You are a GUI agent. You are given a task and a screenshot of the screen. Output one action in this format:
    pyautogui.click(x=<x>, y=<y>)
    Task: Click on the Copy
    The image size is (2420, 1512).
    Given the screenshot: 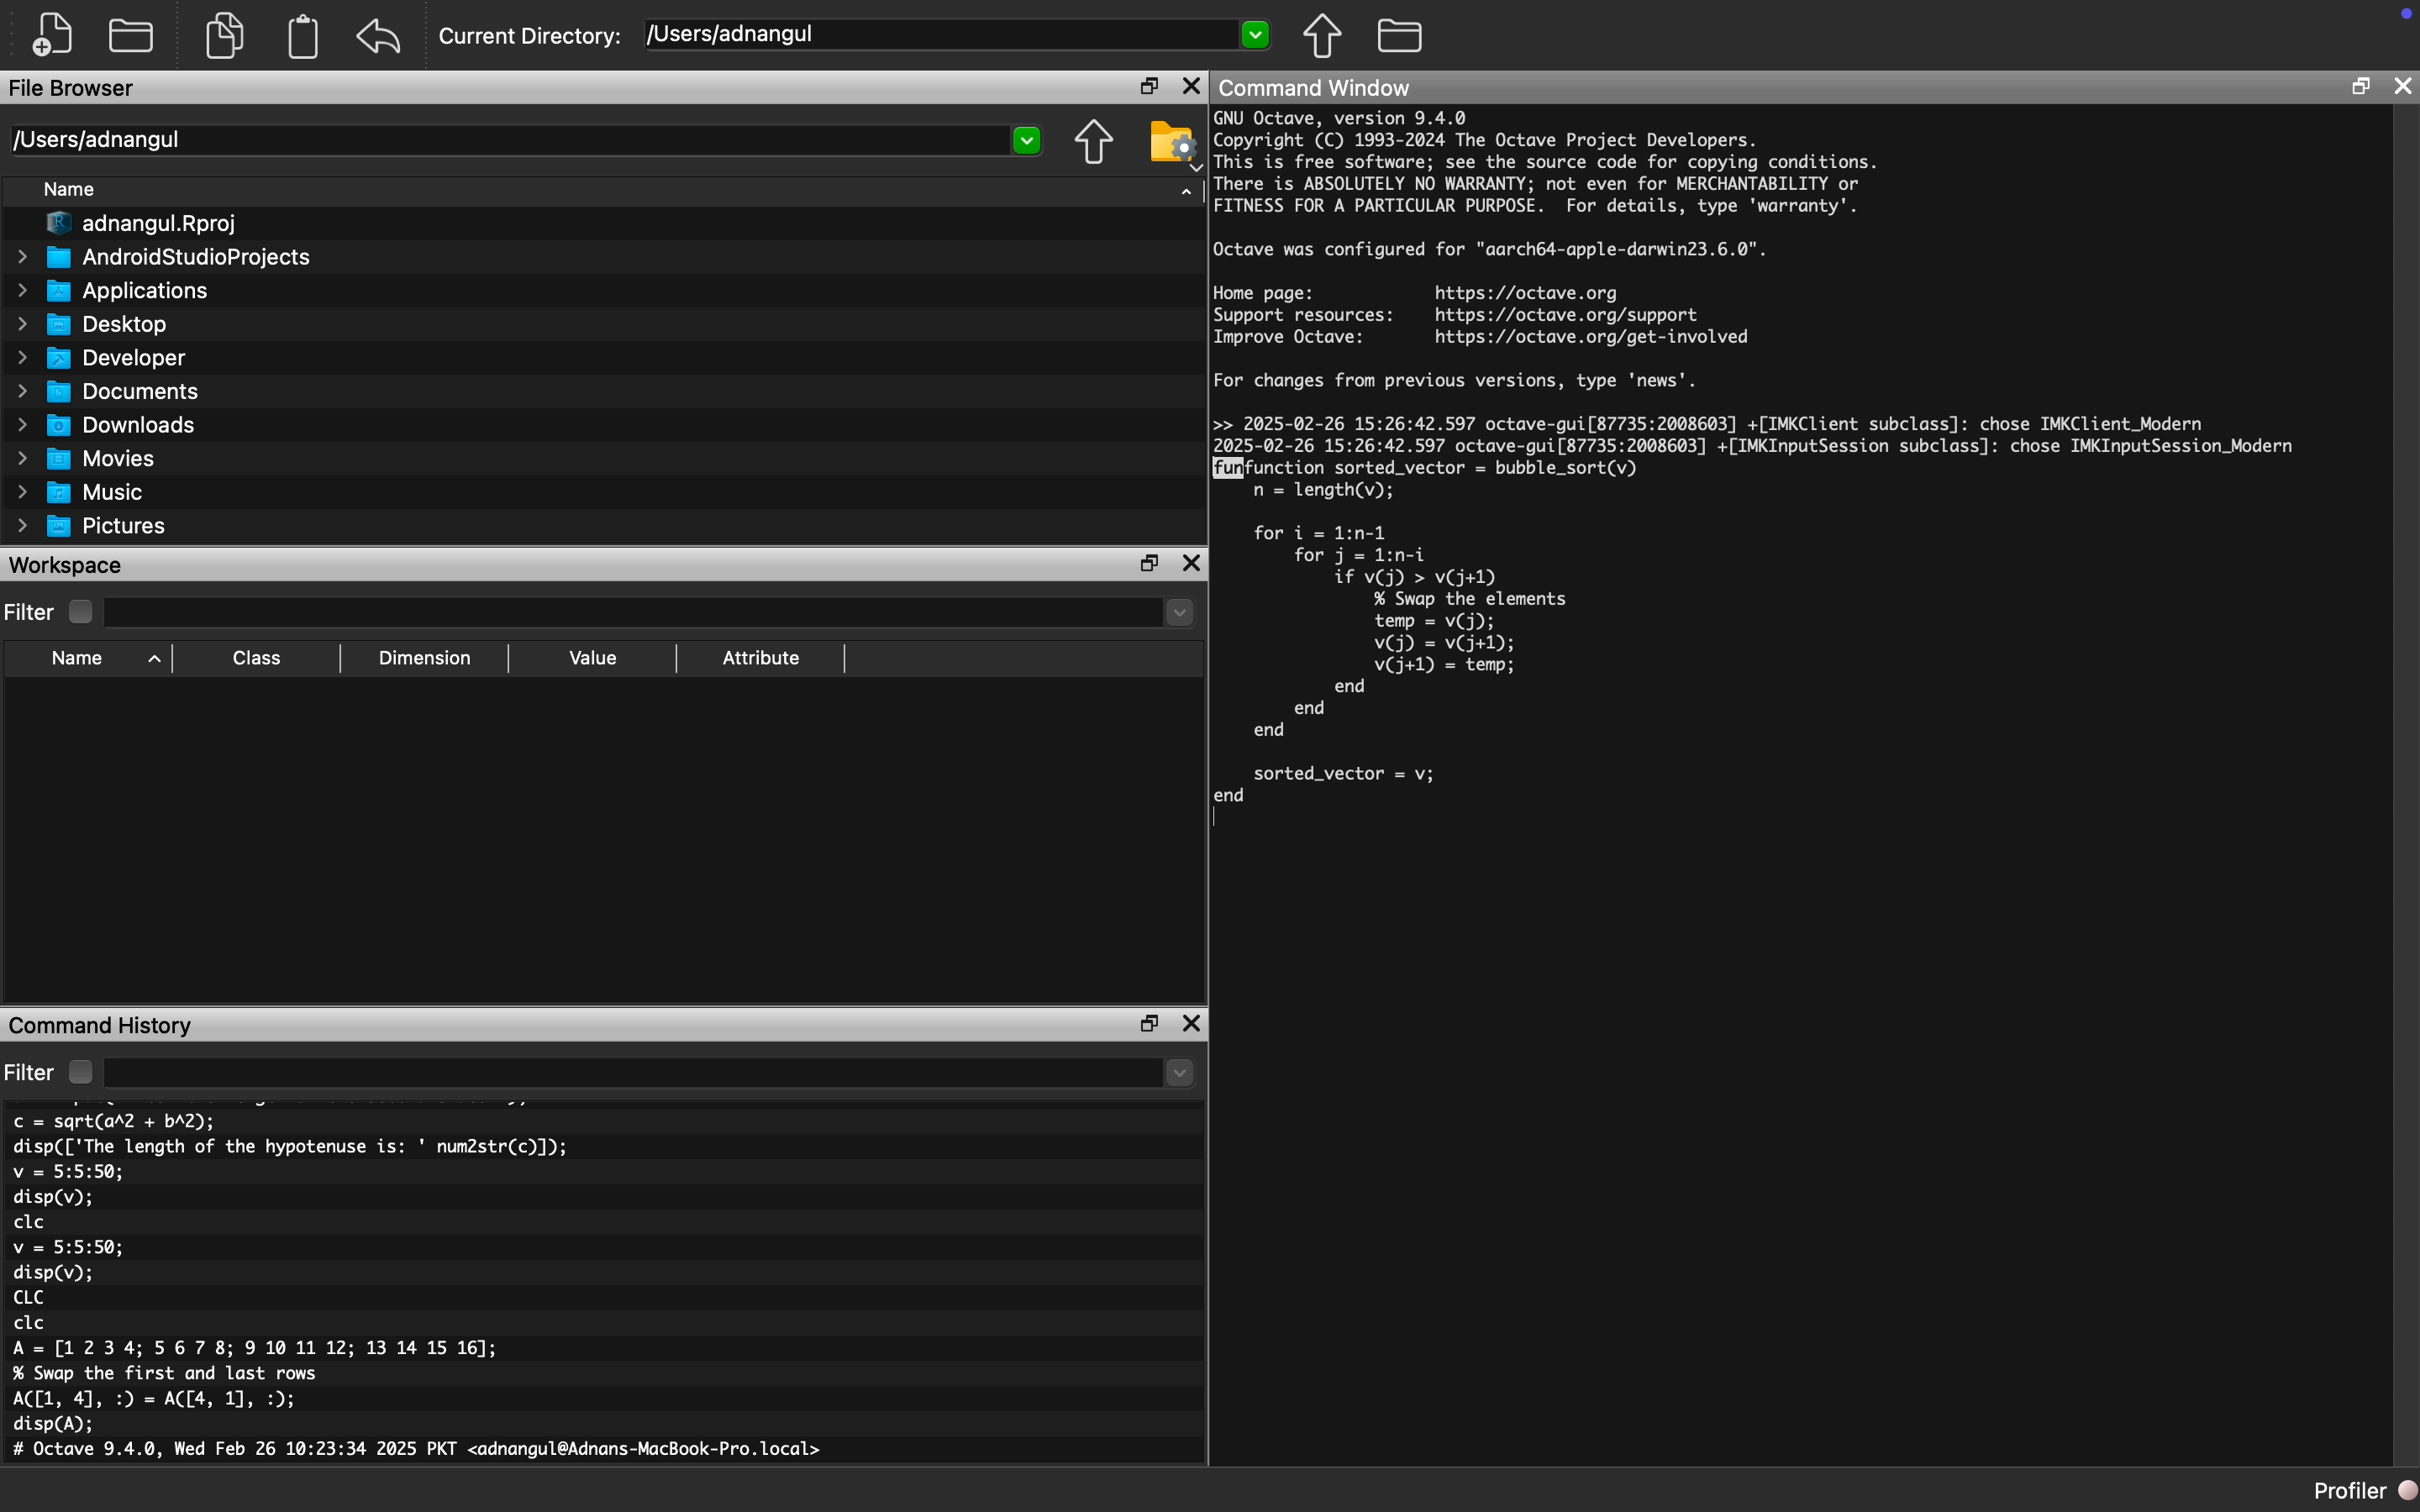 What is the action you would take?
    pyautogui.click(x=233, y=35)
    